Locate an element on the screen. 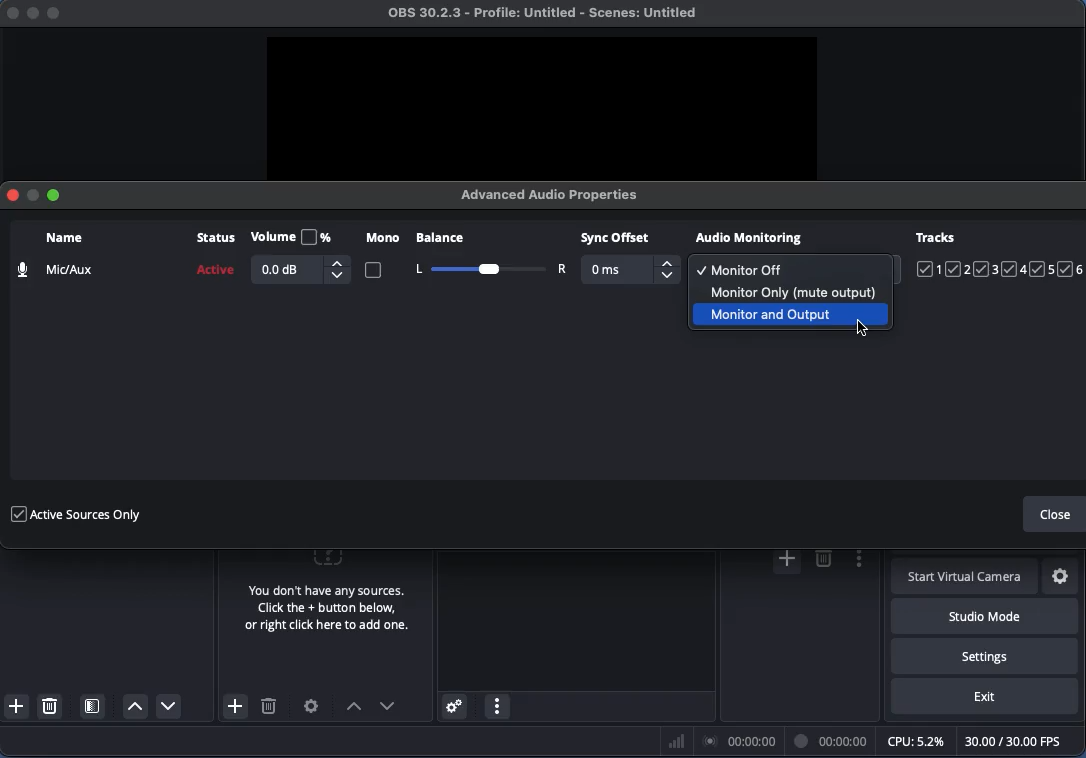  Close is located at coordinates (10, 193).